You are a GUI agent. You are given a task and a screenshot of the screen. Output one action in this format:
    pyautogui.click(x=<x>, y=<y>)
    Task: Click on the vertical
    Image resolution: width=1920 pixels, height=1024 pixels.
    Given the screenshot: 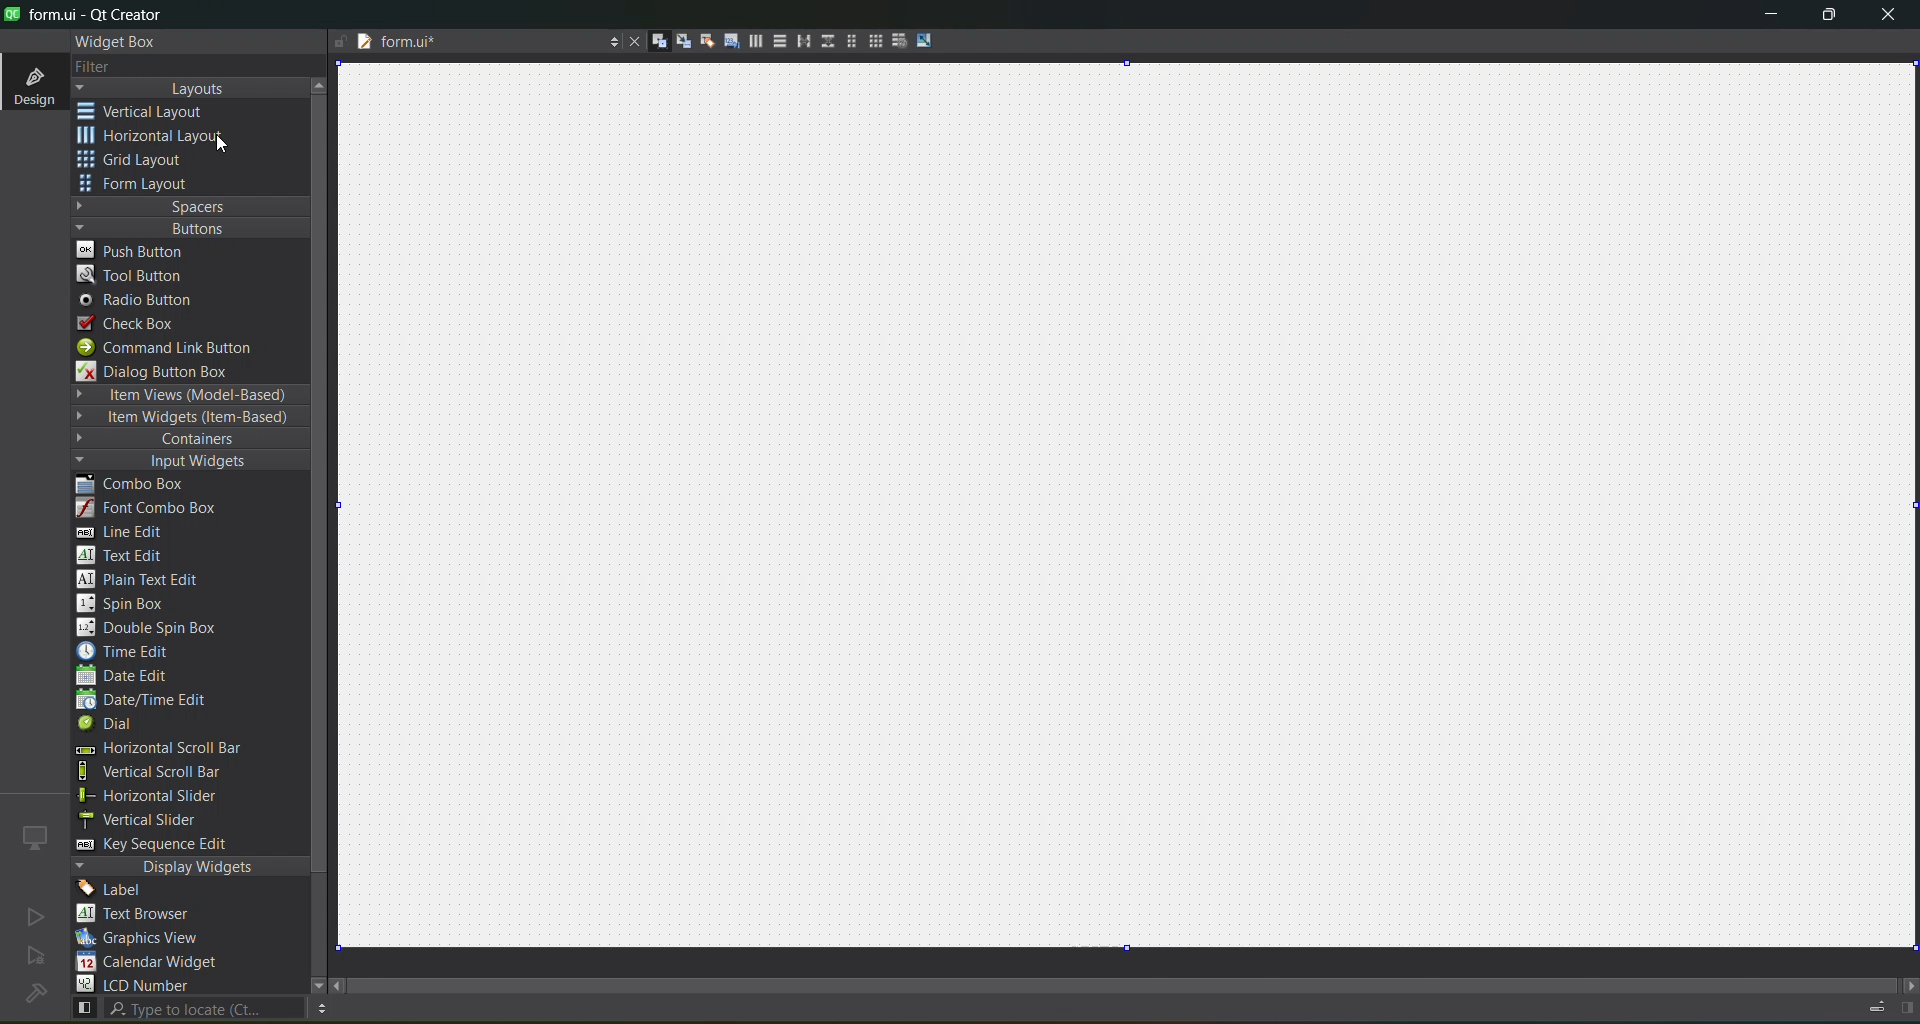 What is the action you would take?
    pyautogui.click(x=155, y=112)
    